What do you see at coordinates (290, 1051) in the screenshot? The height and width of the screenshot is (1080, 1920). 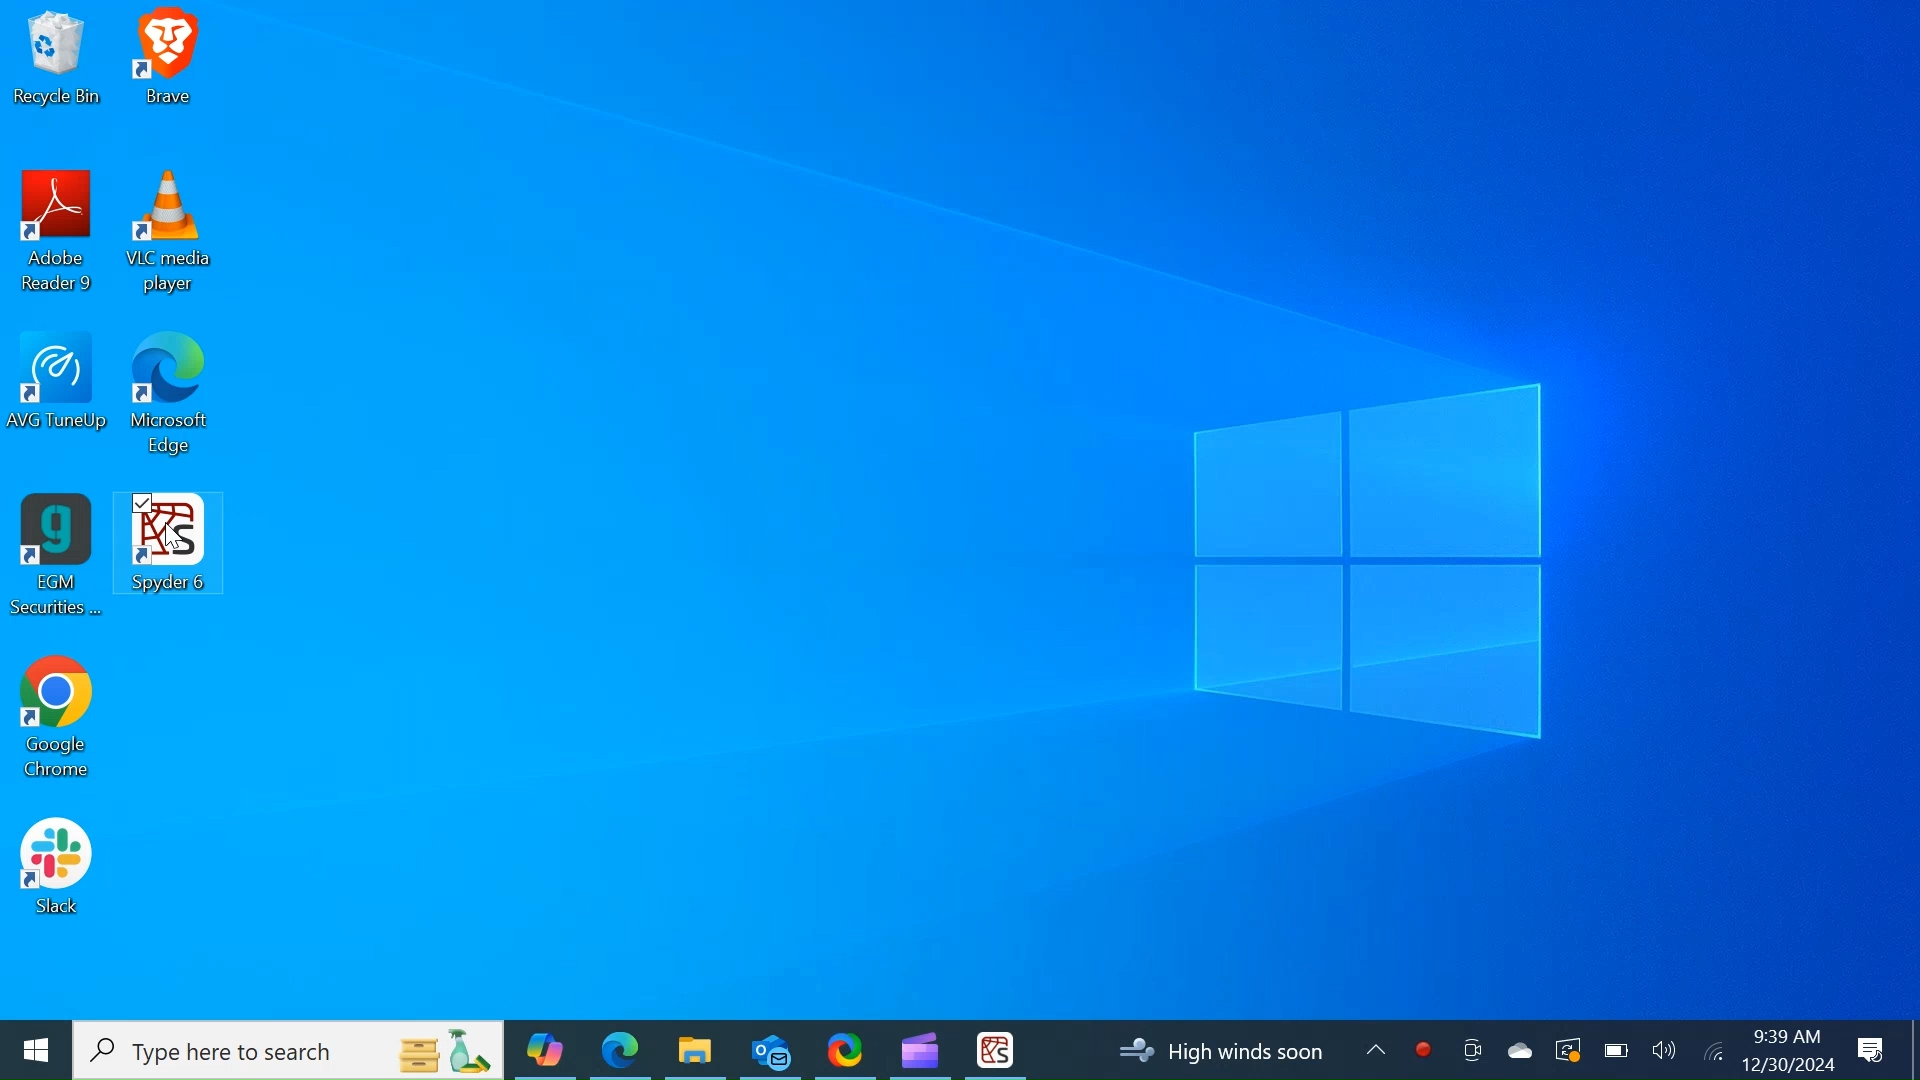 I see `type here to  Search` at bounding box center [290, 1051].